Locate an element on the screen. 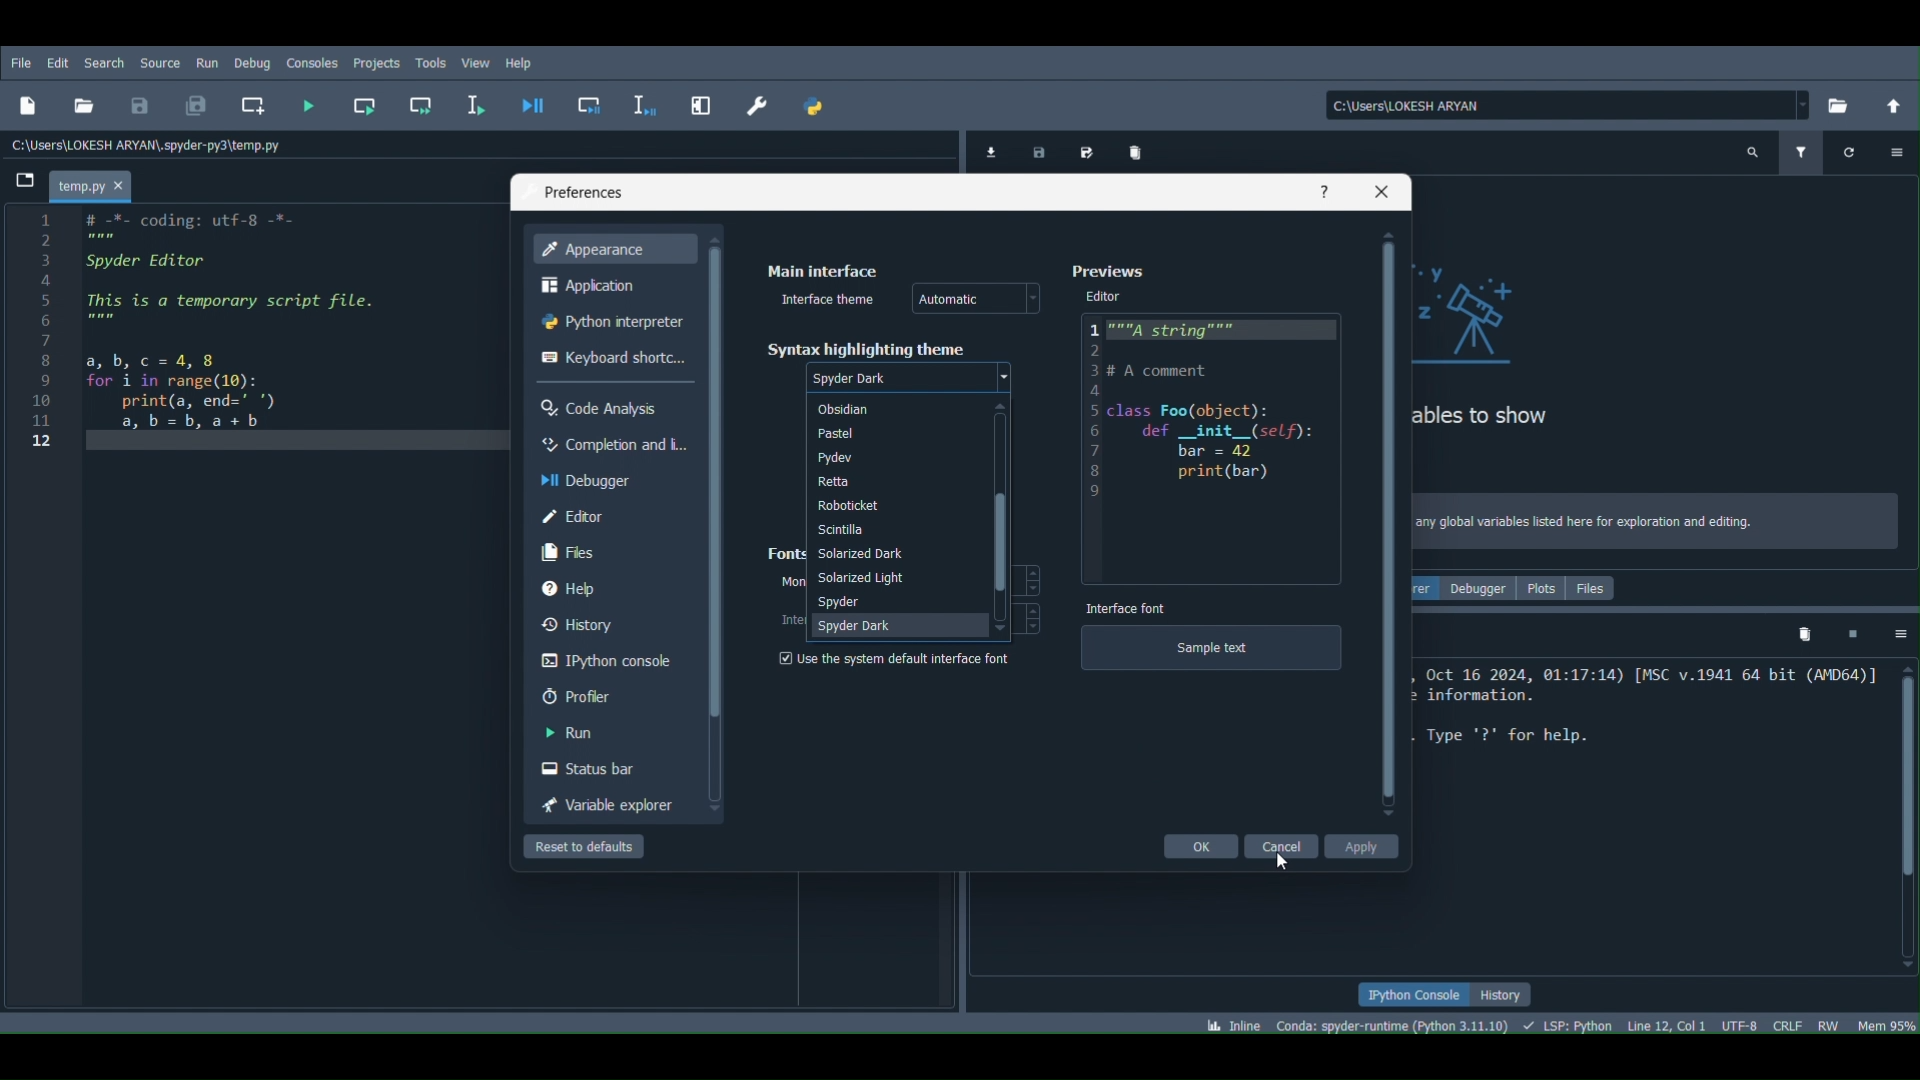 The image size is (1920, 1080). Spyder is located at coordinates (896, 602).